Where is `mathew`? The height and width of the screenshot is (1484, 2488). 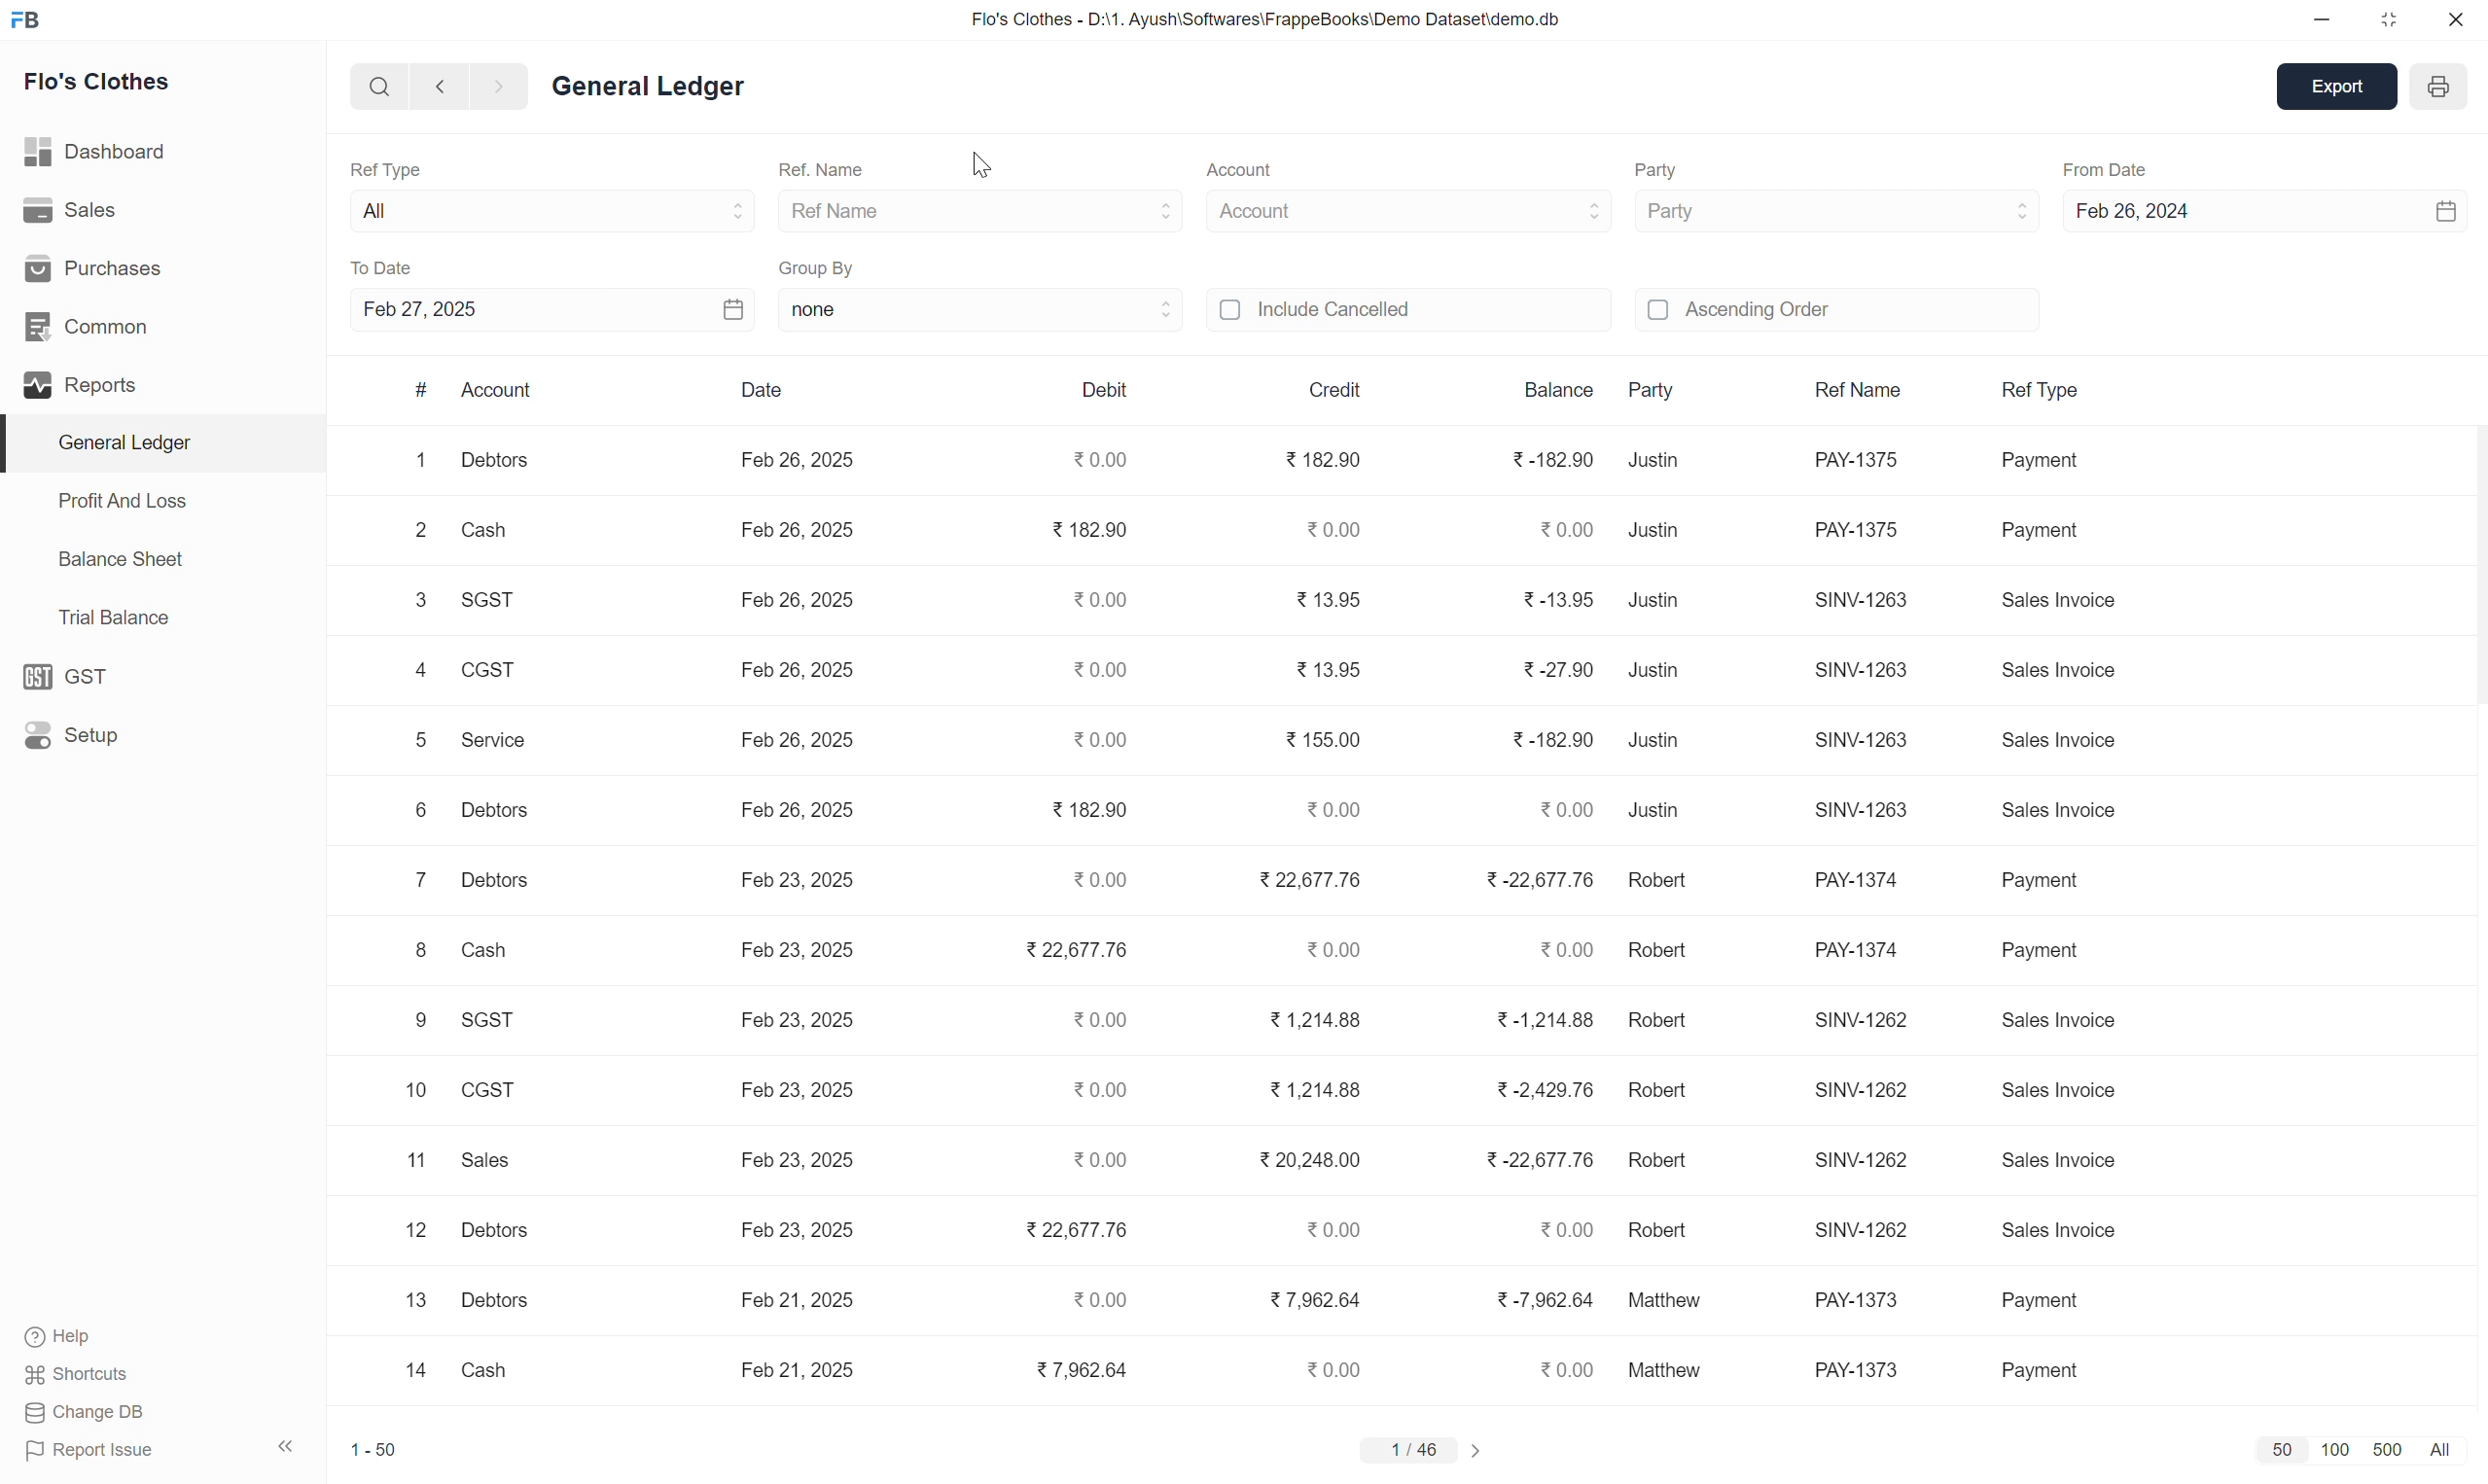
mathew is located at coordinates (1672, 1303).